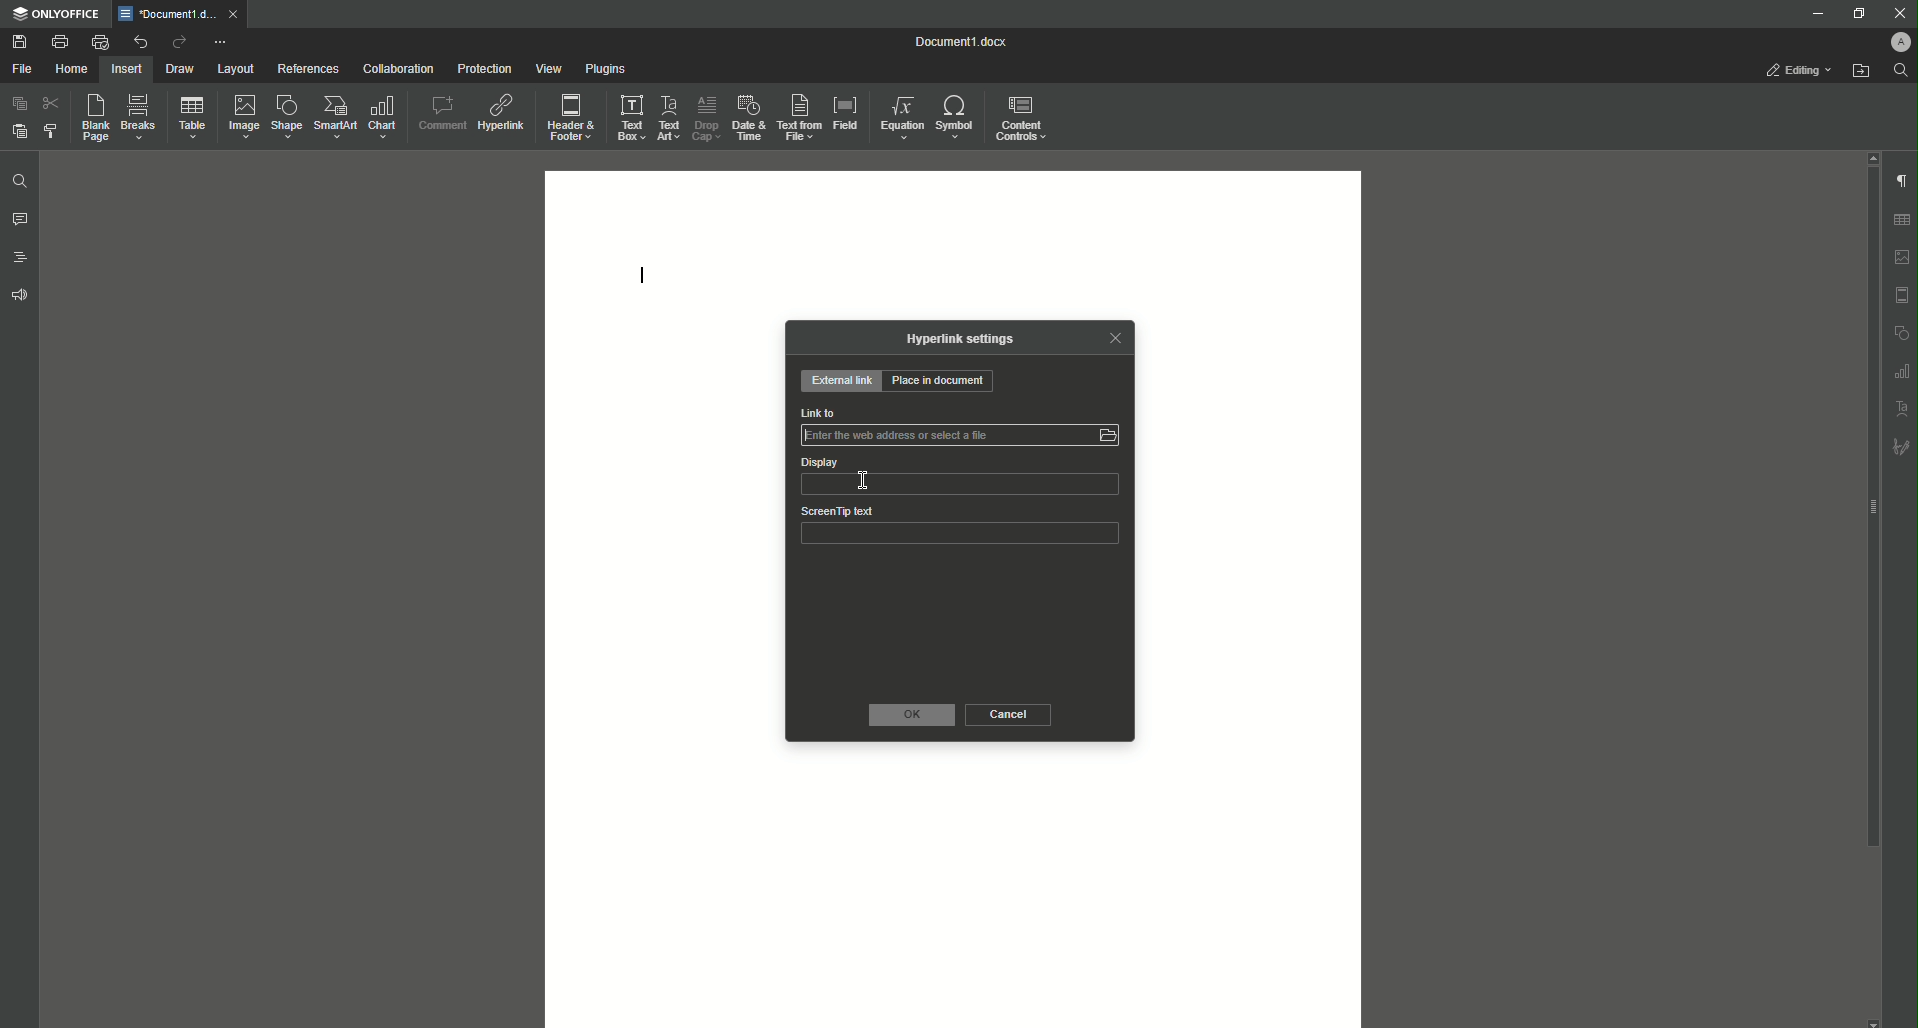  Describe the element at coordinates (94, 117) in the screenshot. I see `Blank Page` at that location.